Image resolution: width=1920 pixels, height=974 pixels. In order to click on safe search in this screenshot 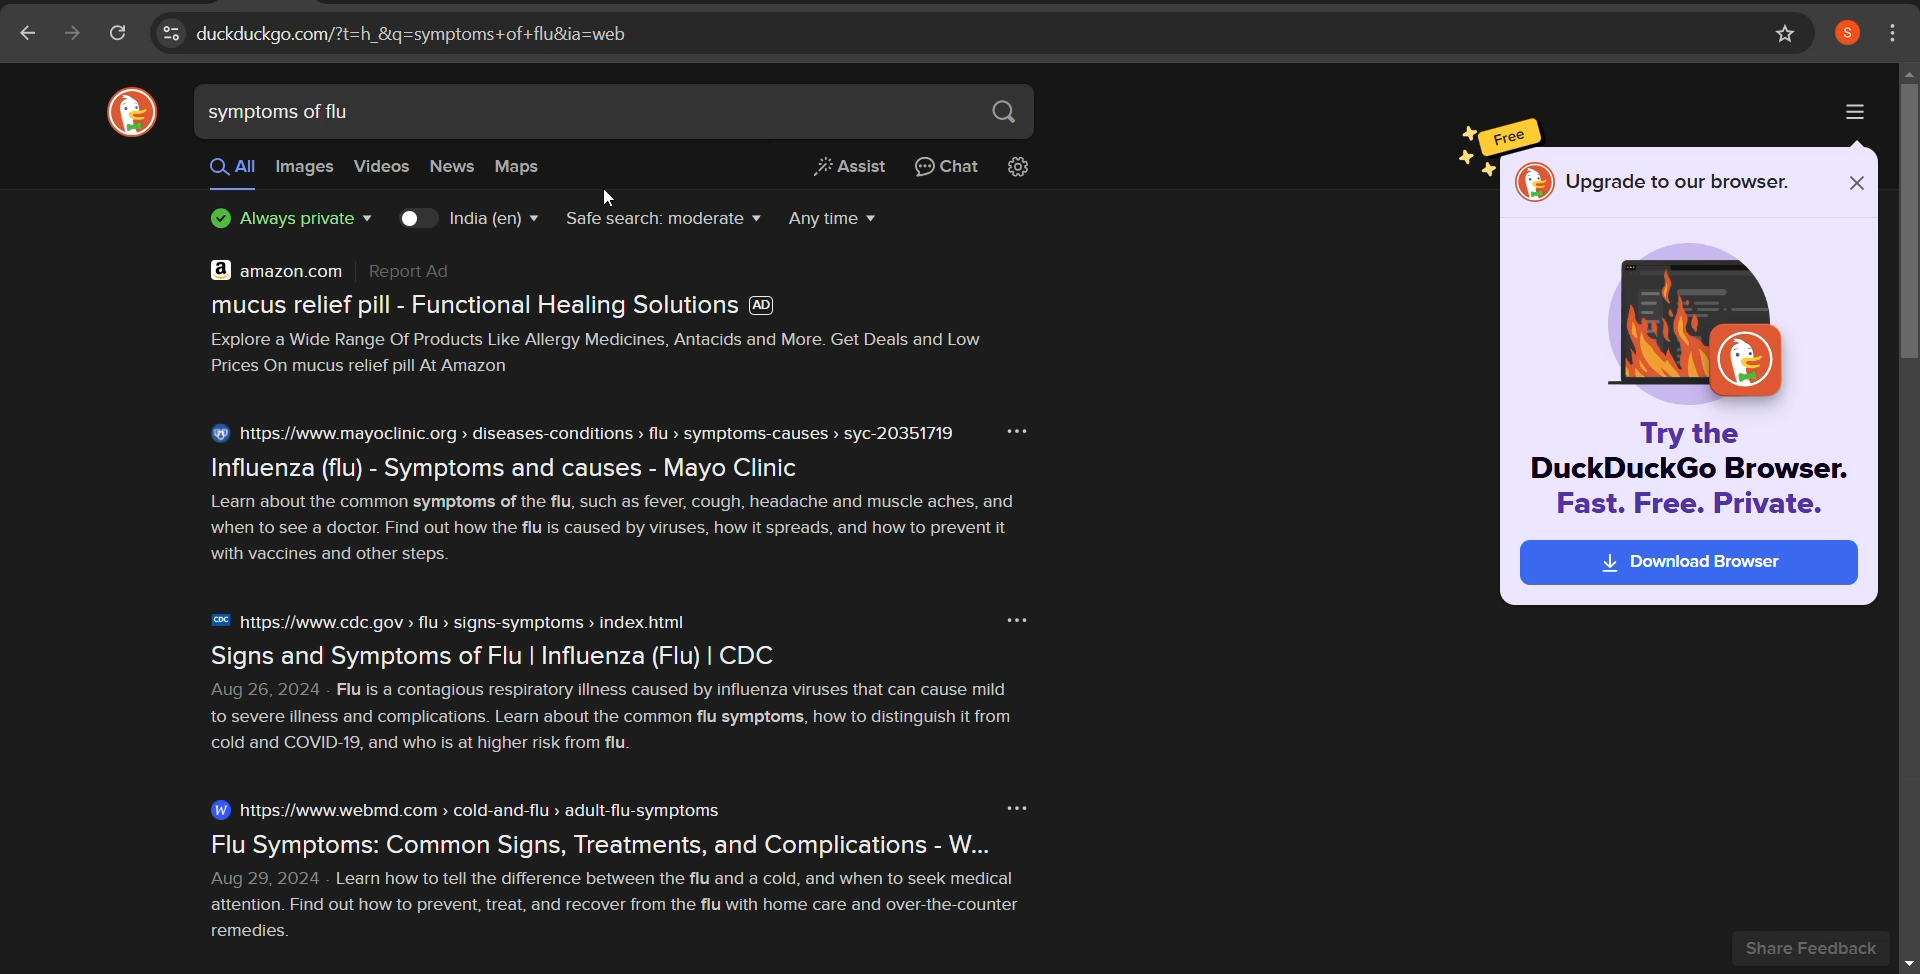, I will do `click(663, 220)`.